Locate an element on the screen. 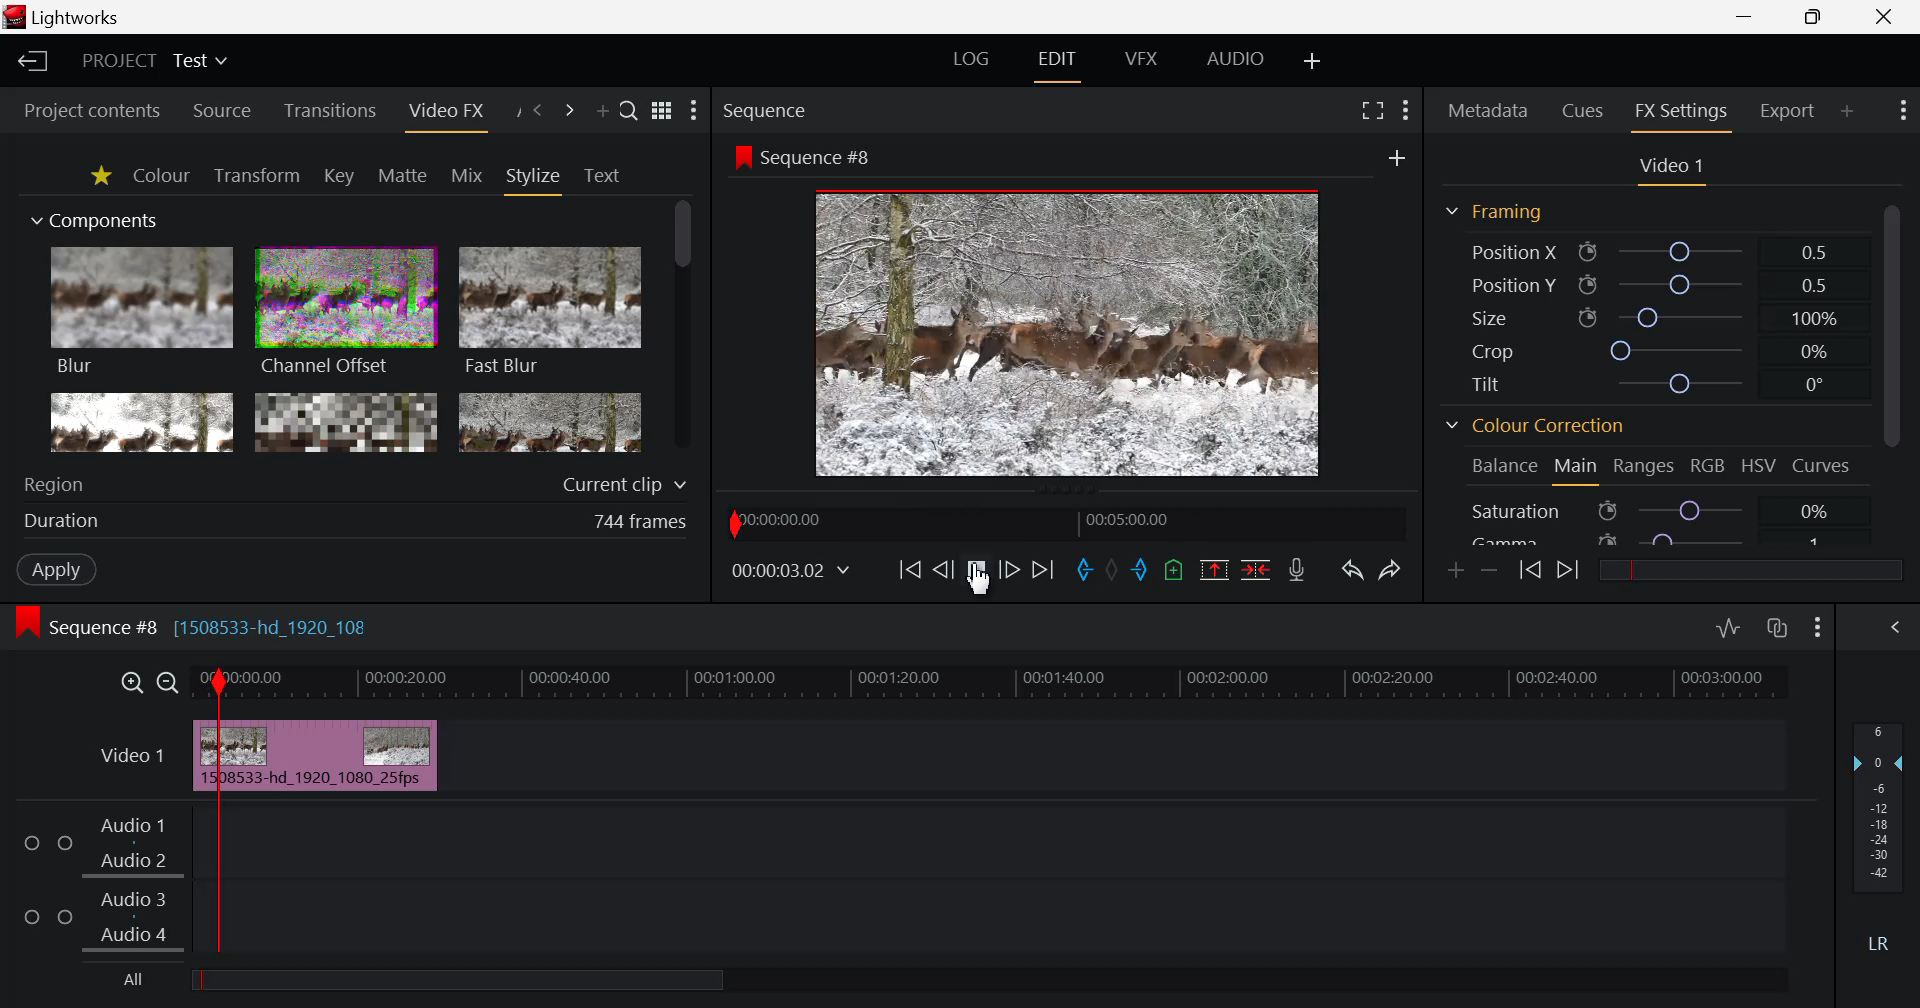  Go Forward is located at coordinates (1009, 570).